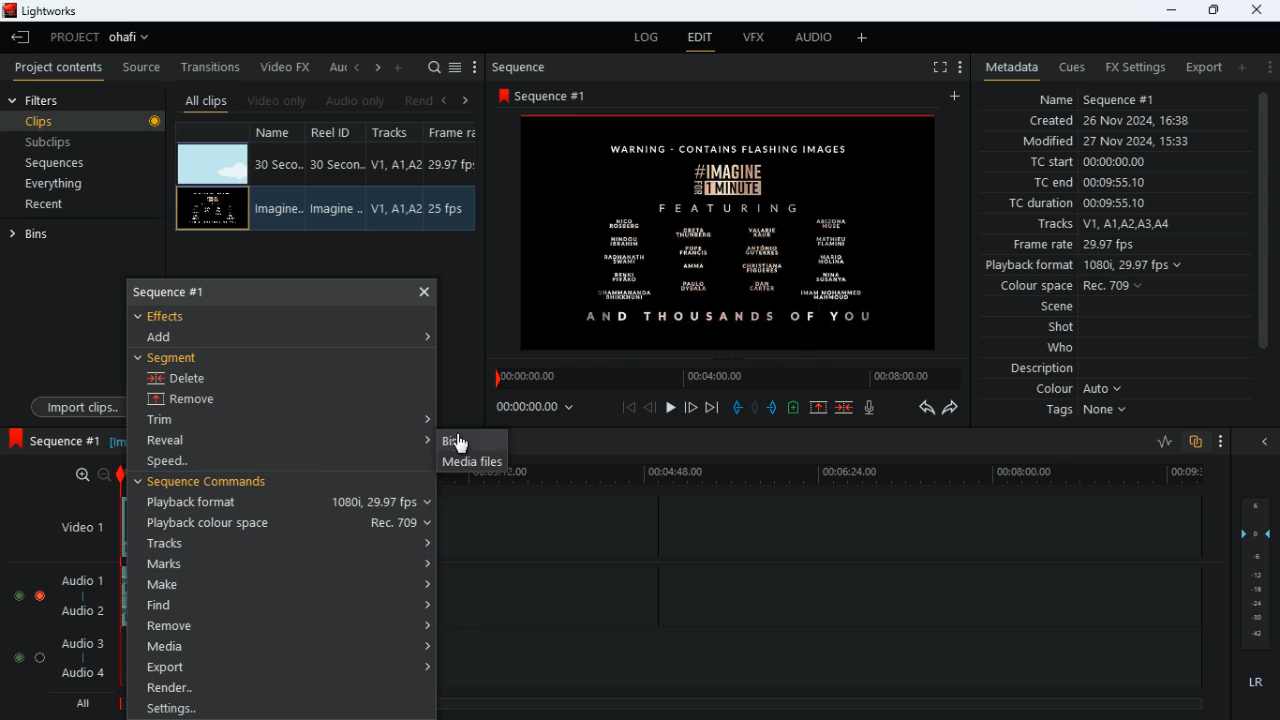 This screenshot has width=1280, height=720. What do you see at coordinates (1033, 369) in the screenshot?
I see `description` at bounding box center [1033, 369].